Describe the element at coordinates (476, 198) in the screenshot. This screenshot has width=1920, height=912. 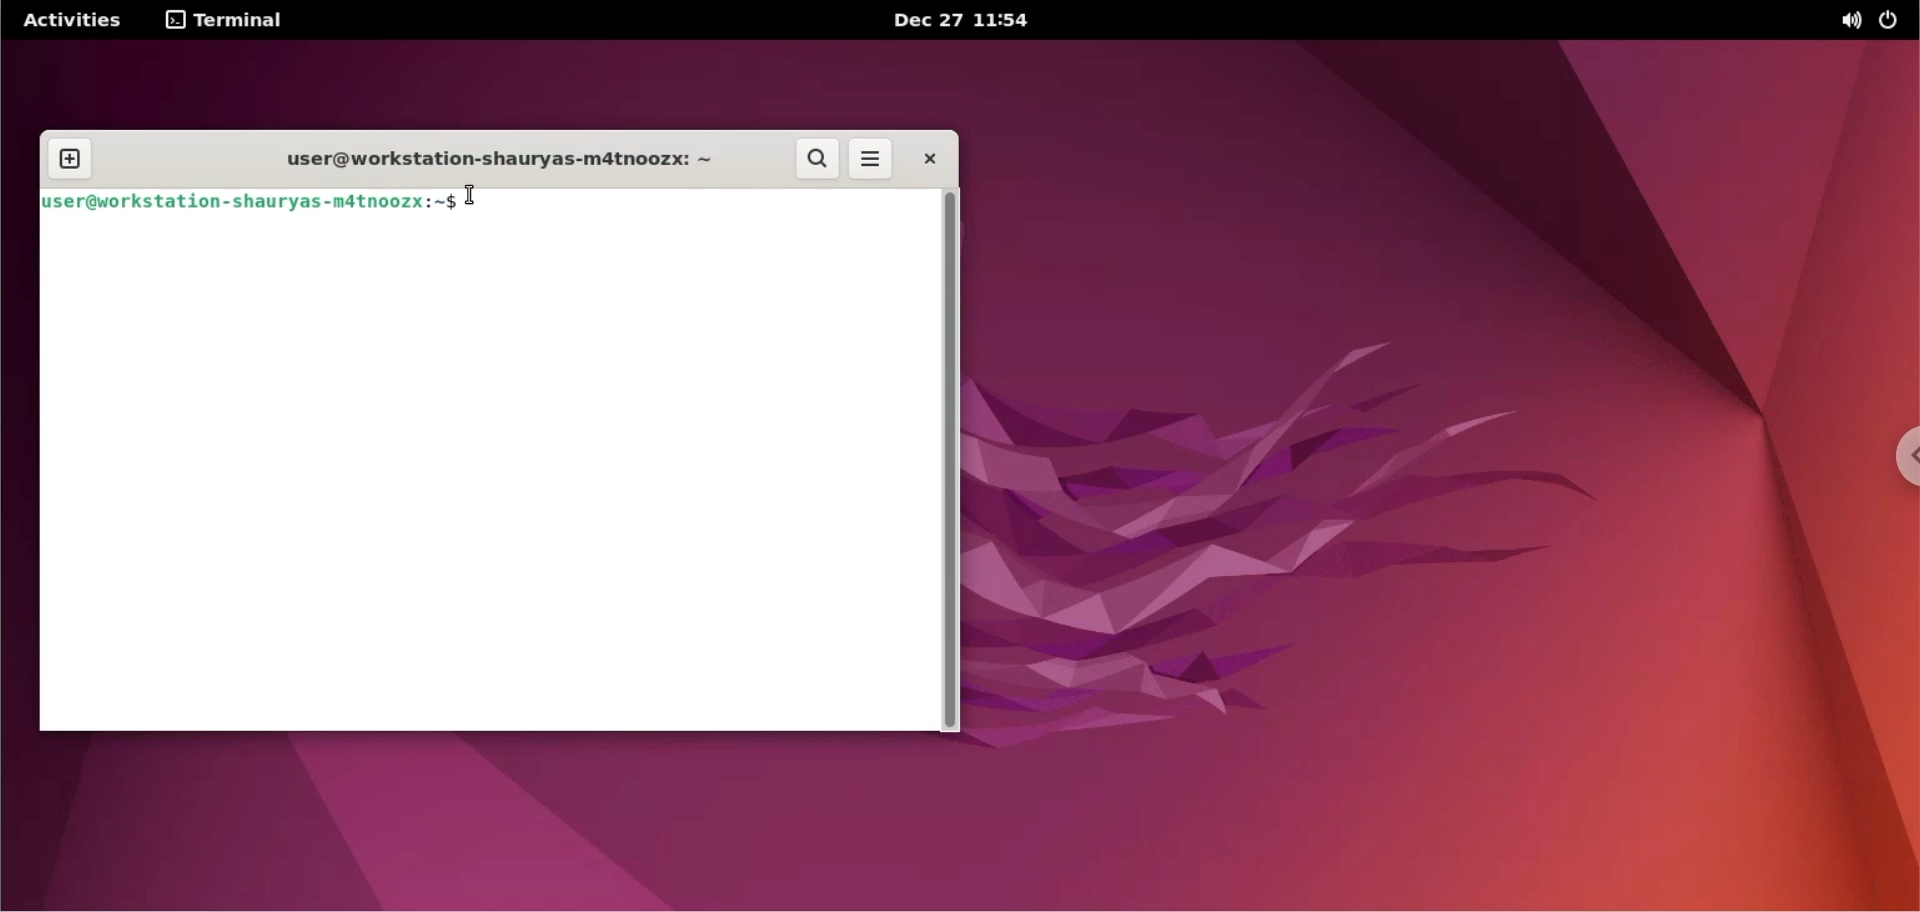
I see `cursor ` at that location.